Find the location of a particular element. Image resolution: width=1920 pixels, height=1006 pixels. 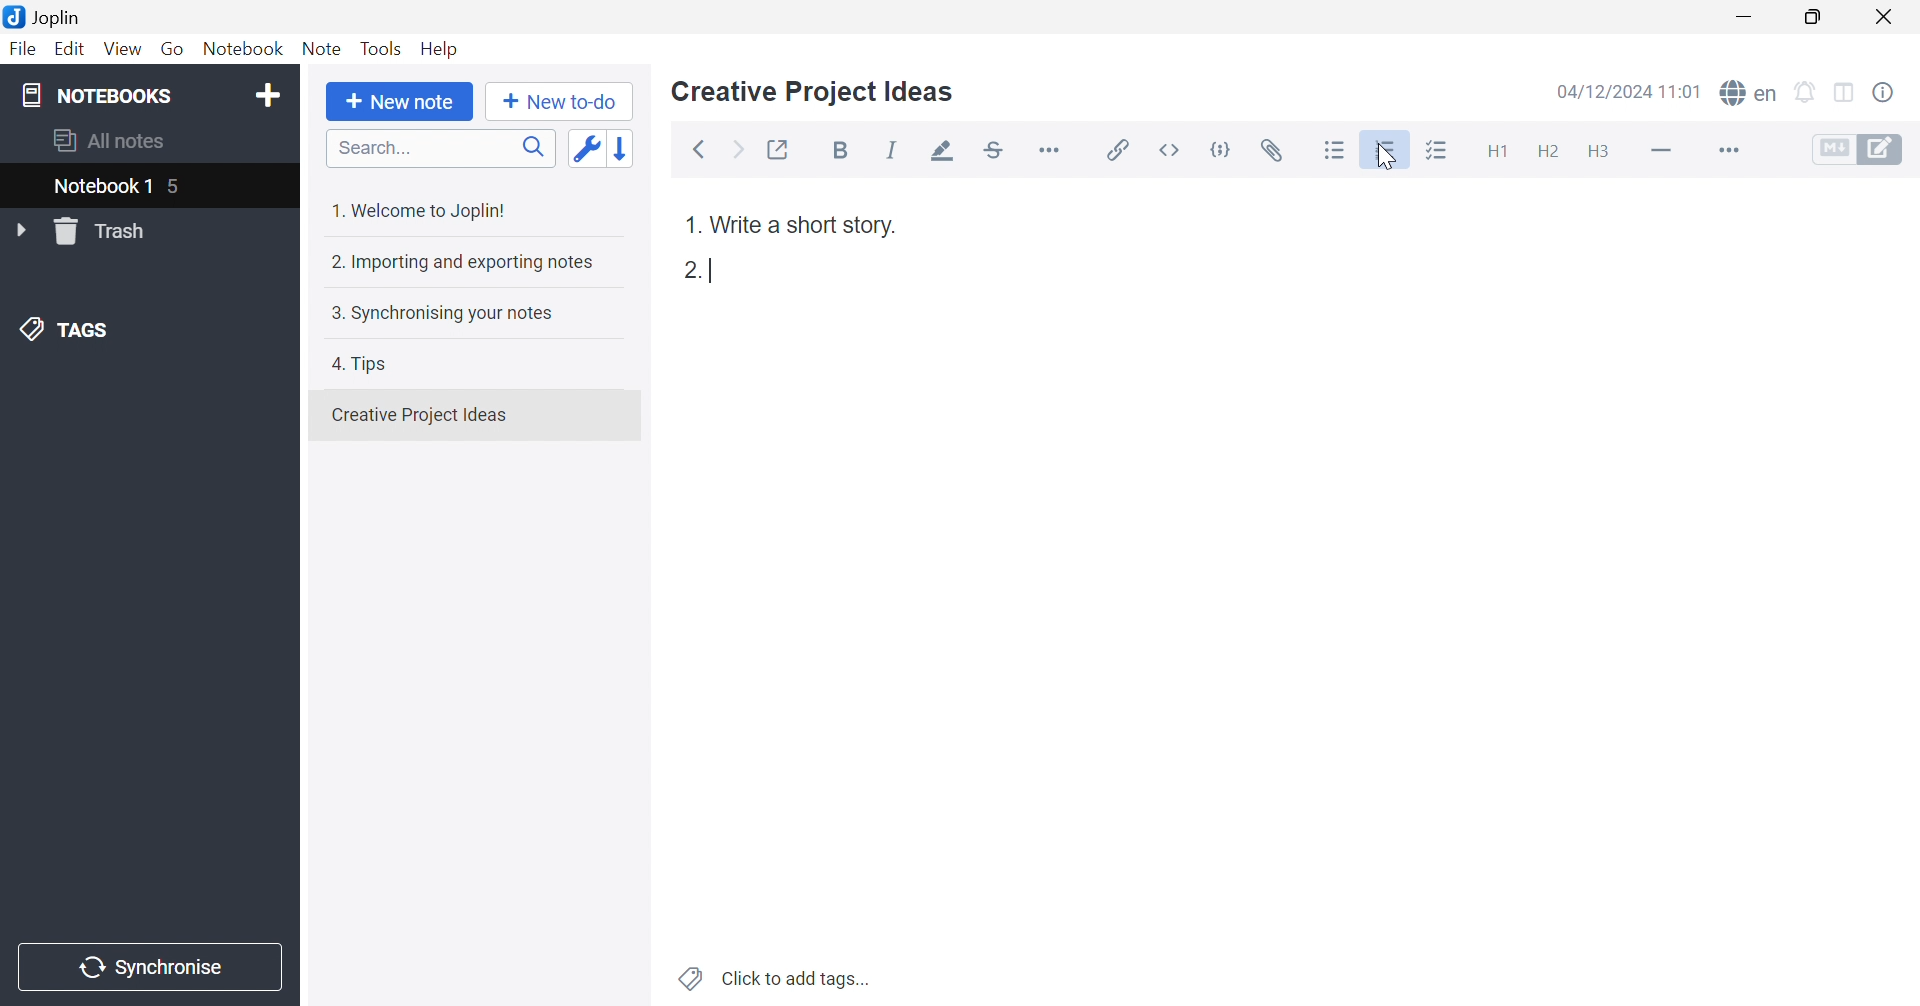

Drop Down is located at coordinates (25, 231).